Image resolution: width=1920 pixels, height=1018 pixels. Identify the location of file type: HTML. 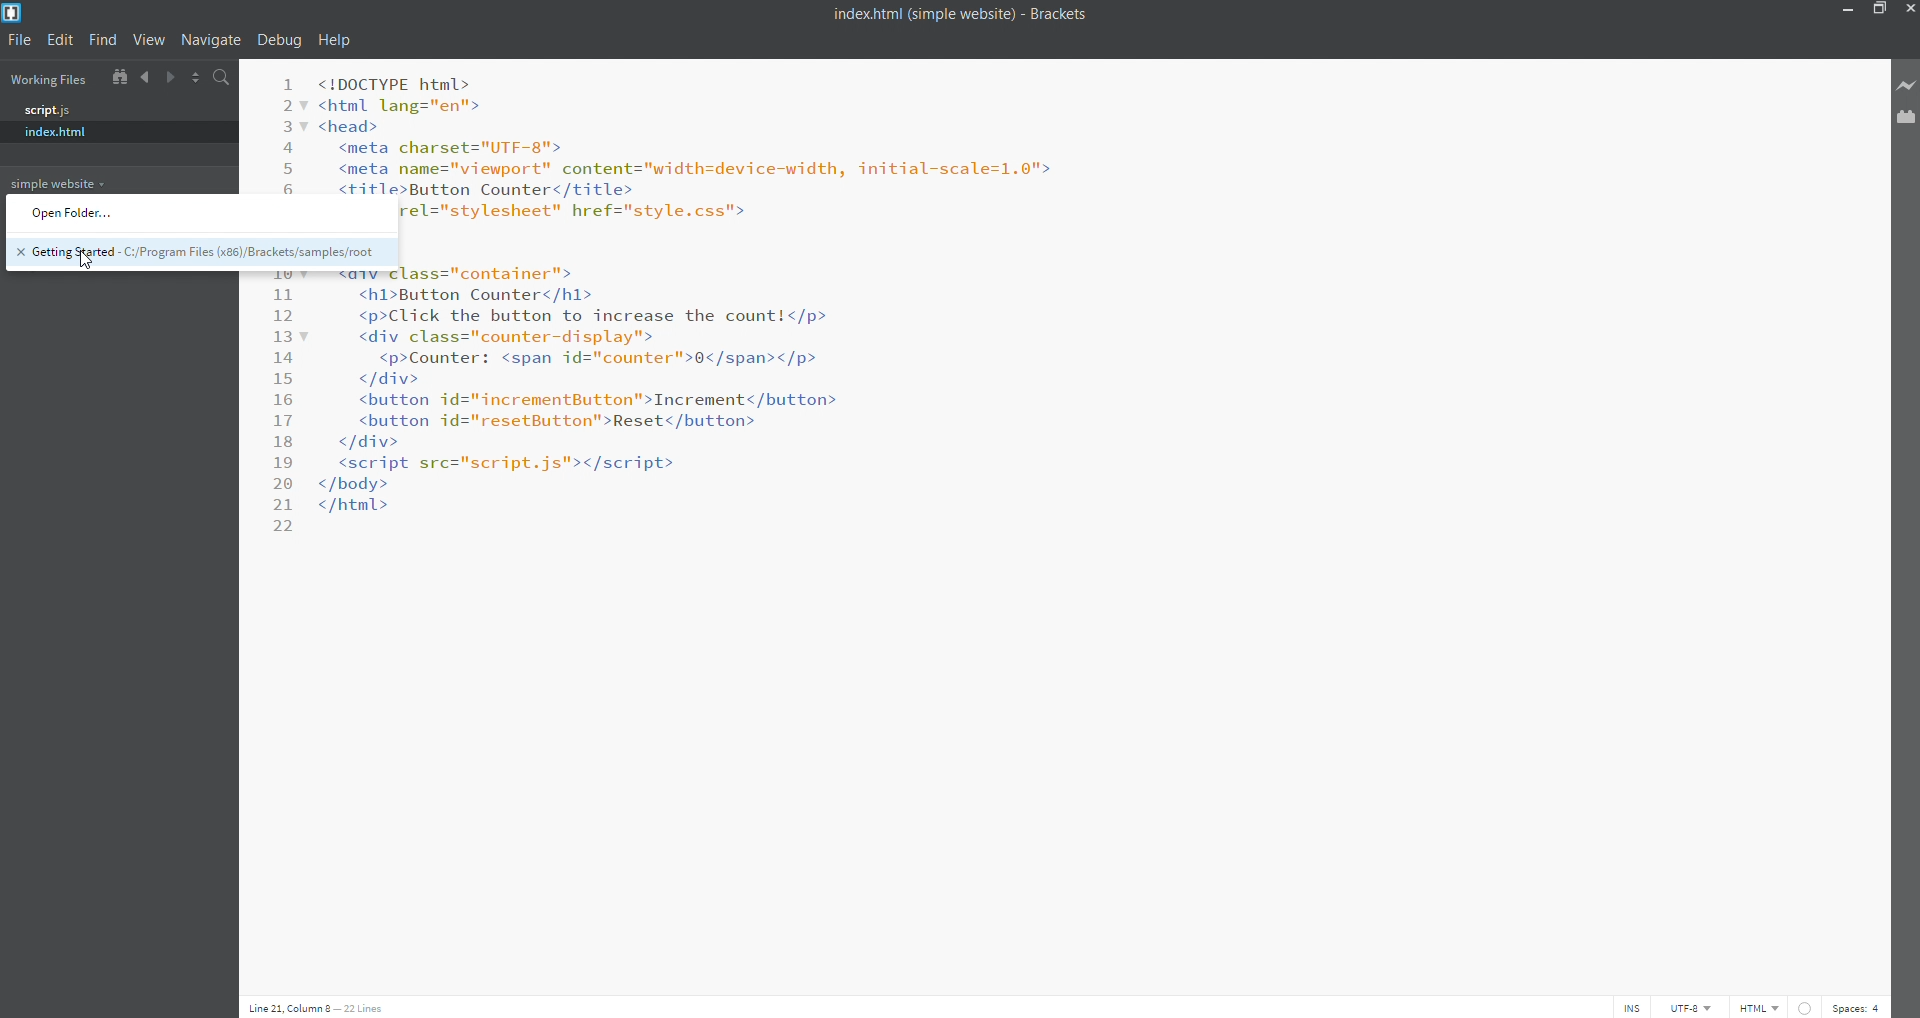
(1759, 1007).